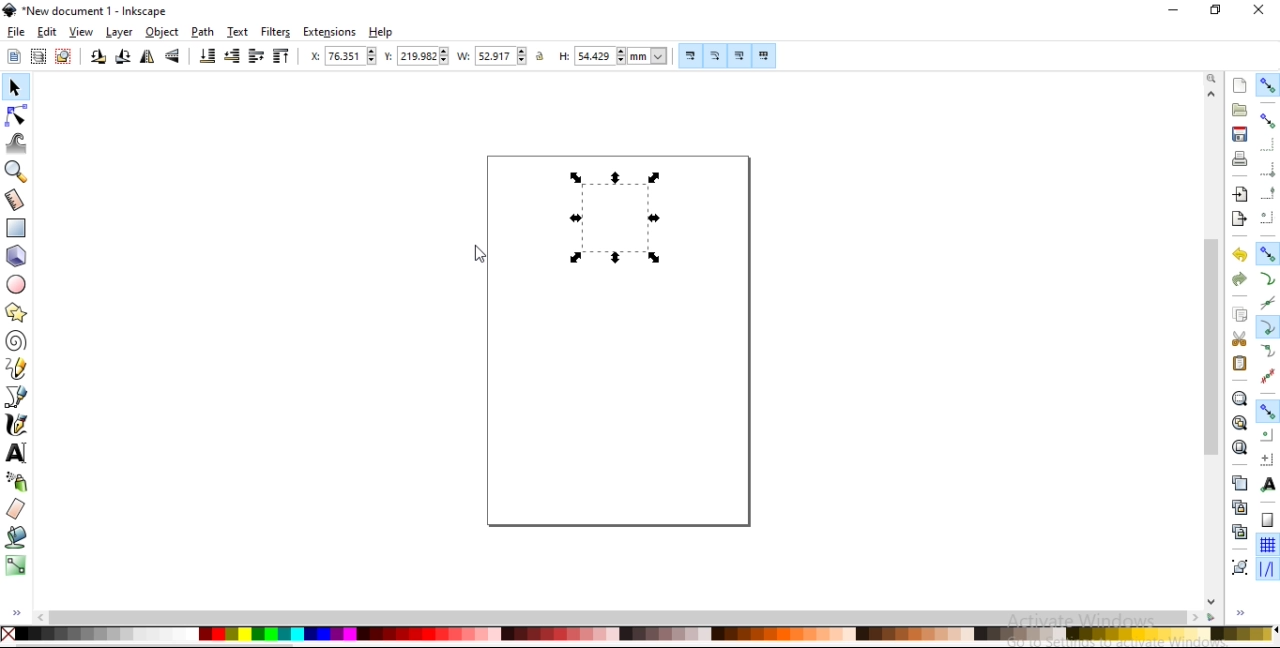 This screenshot has width=1280, height=648. I want to click on snap midpoints of bounding box edges, so click(1268, 194).